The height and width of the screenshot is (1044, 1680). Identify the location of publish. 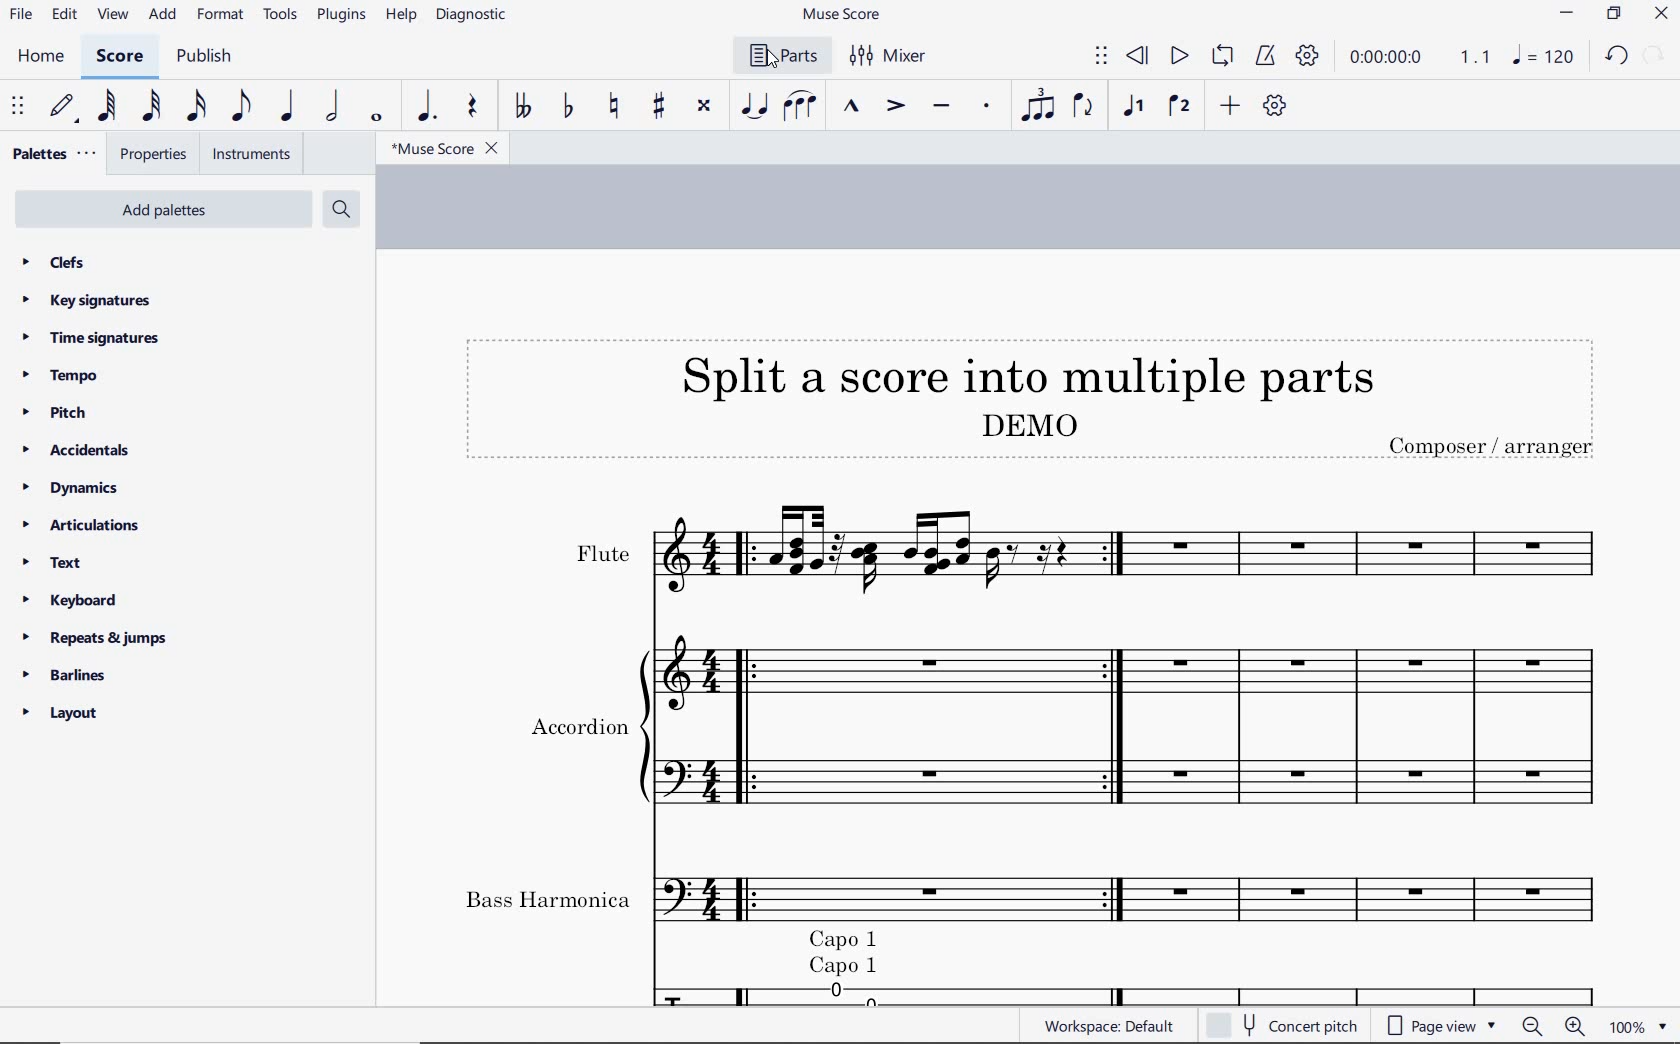
(212, 57).